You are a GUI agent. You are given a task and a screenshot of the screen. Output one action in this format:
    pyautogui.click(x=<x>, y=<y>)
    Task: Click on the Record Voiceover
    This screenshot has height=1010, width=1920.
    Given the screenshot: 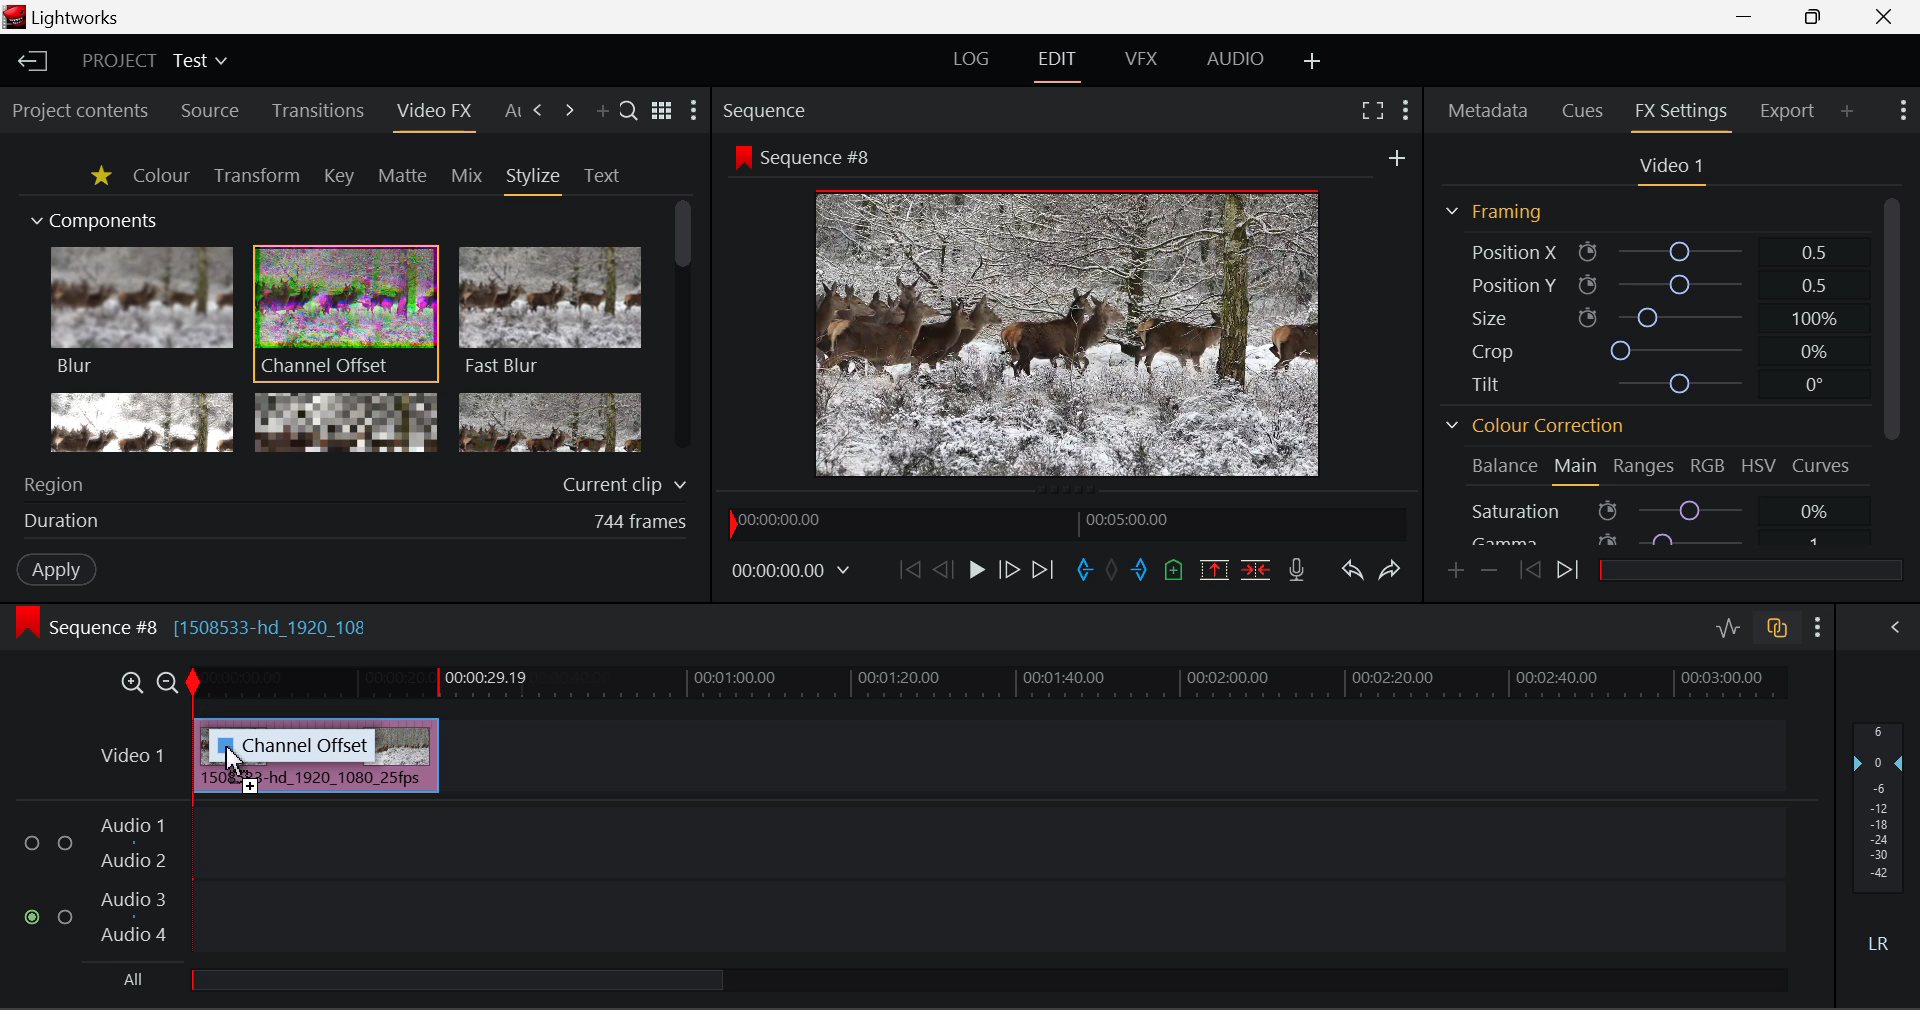 What is the action you would take?
    pyautogui.click(x=1297, y=572)
    